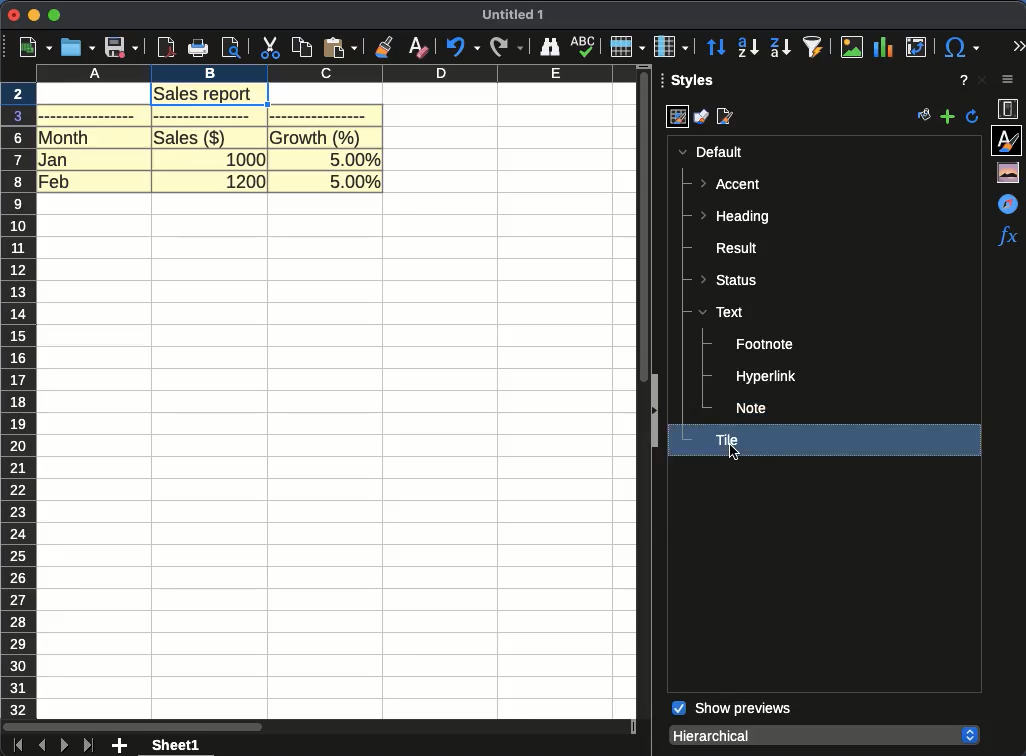  I want to click on close, so click(13, 16).